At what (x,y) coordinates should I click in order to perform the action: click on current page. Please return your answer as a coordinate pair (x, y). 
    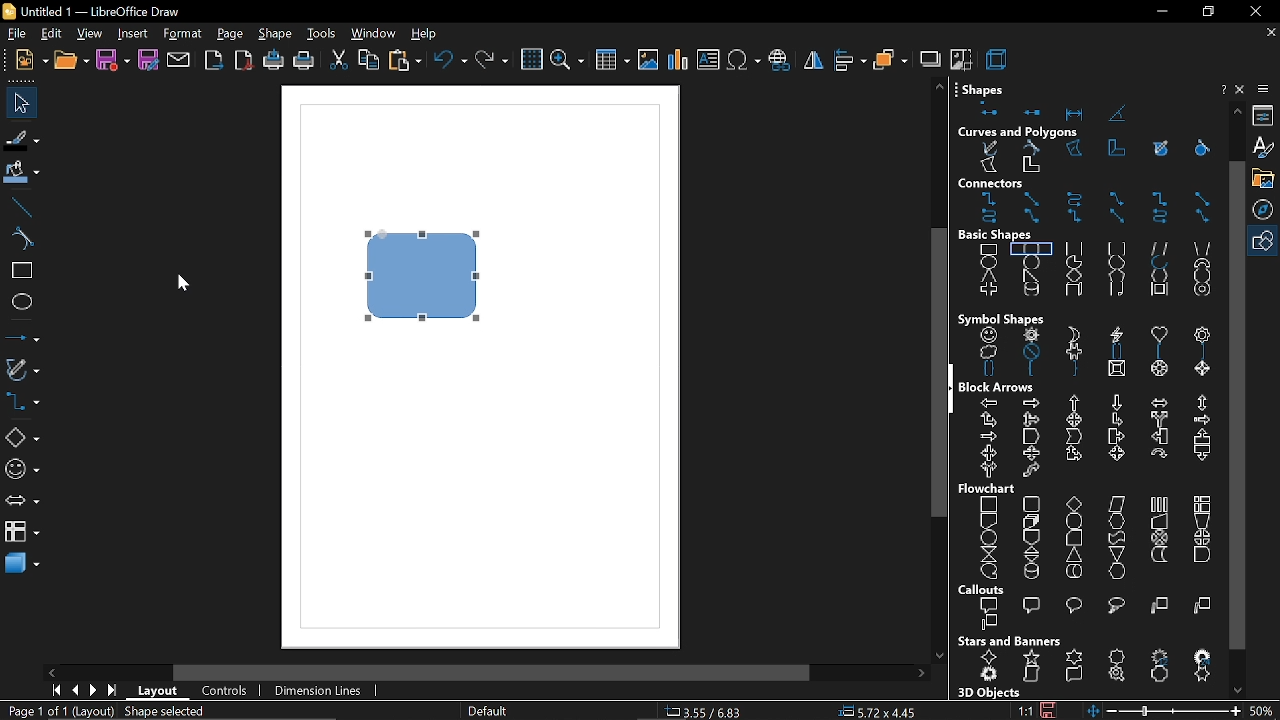
    Looking at the image, I should click on (58, 711).